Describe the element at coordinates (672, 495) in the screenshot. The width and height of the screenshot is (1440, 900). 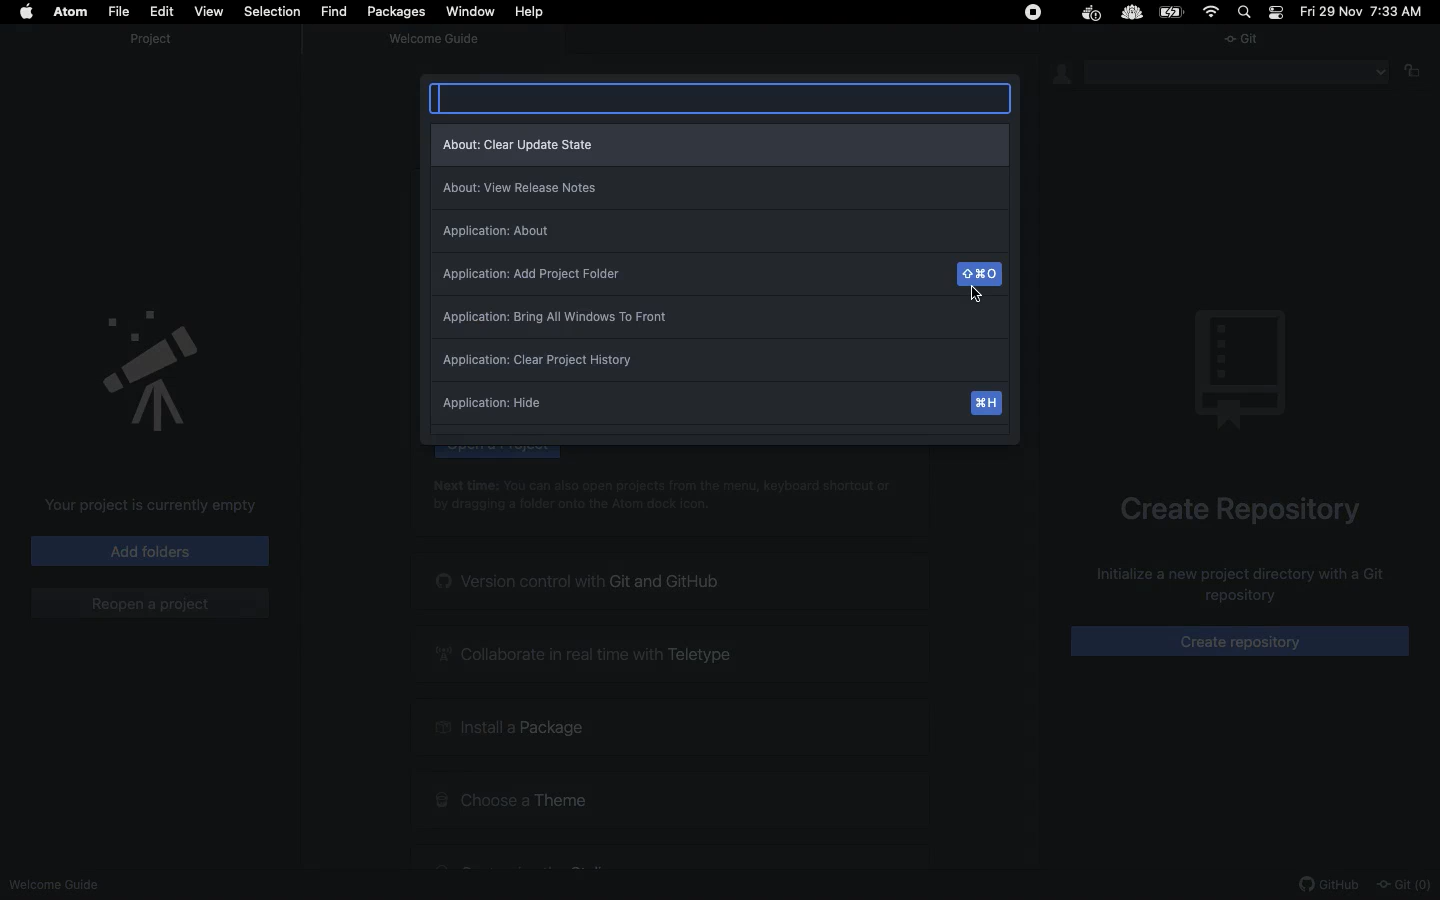
I see `Instructional text` at that location.